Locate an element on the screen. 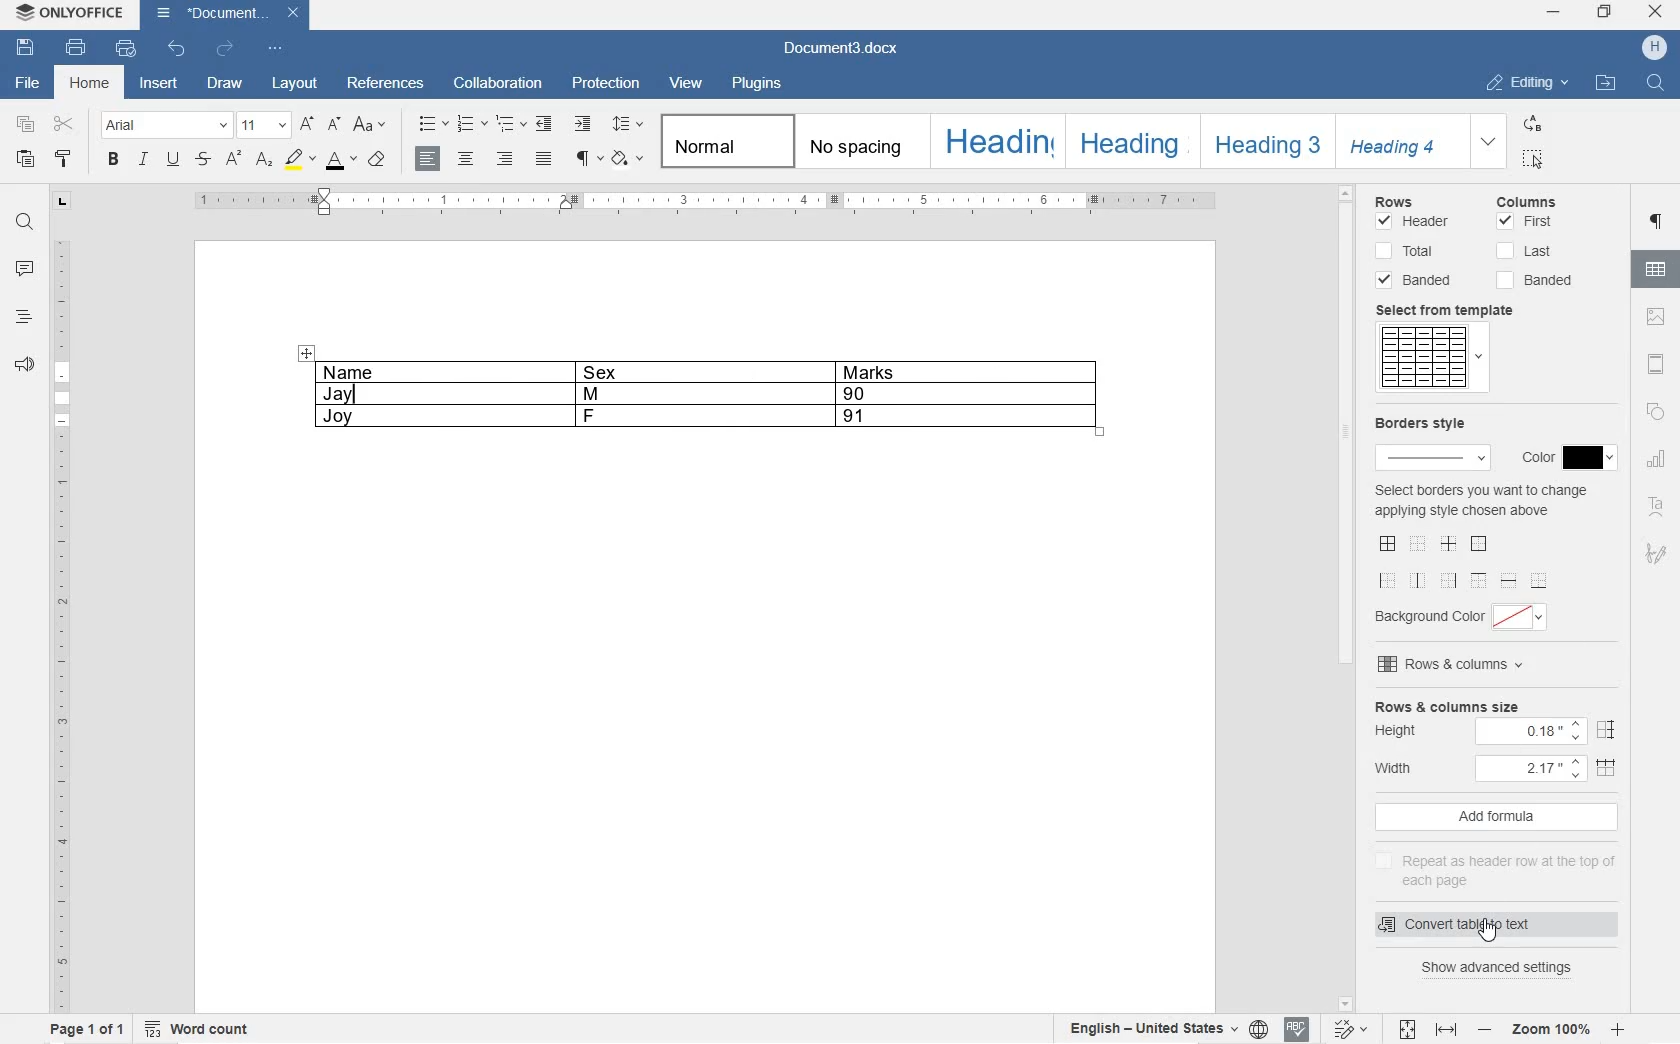  SUPERSCRIPT is located at coordinates (232, 162).